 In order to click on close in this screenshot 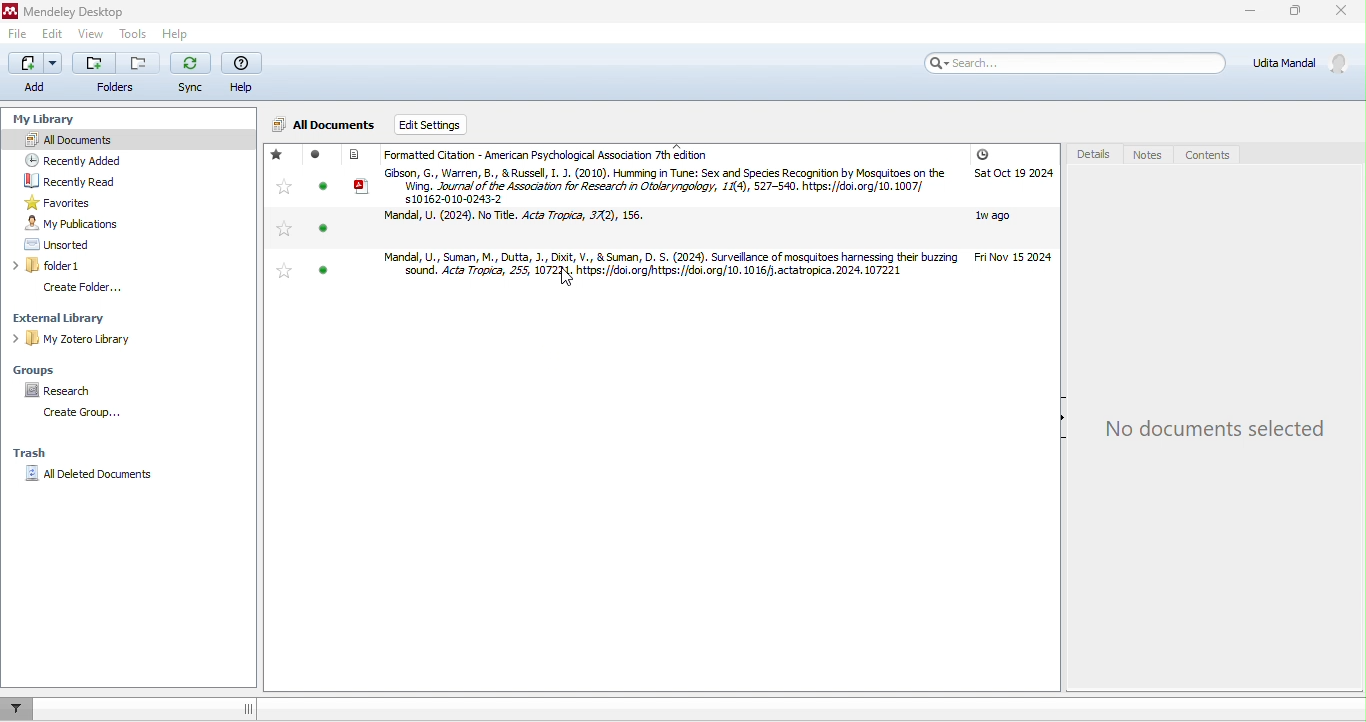, I will do `click(1343, 14)`.